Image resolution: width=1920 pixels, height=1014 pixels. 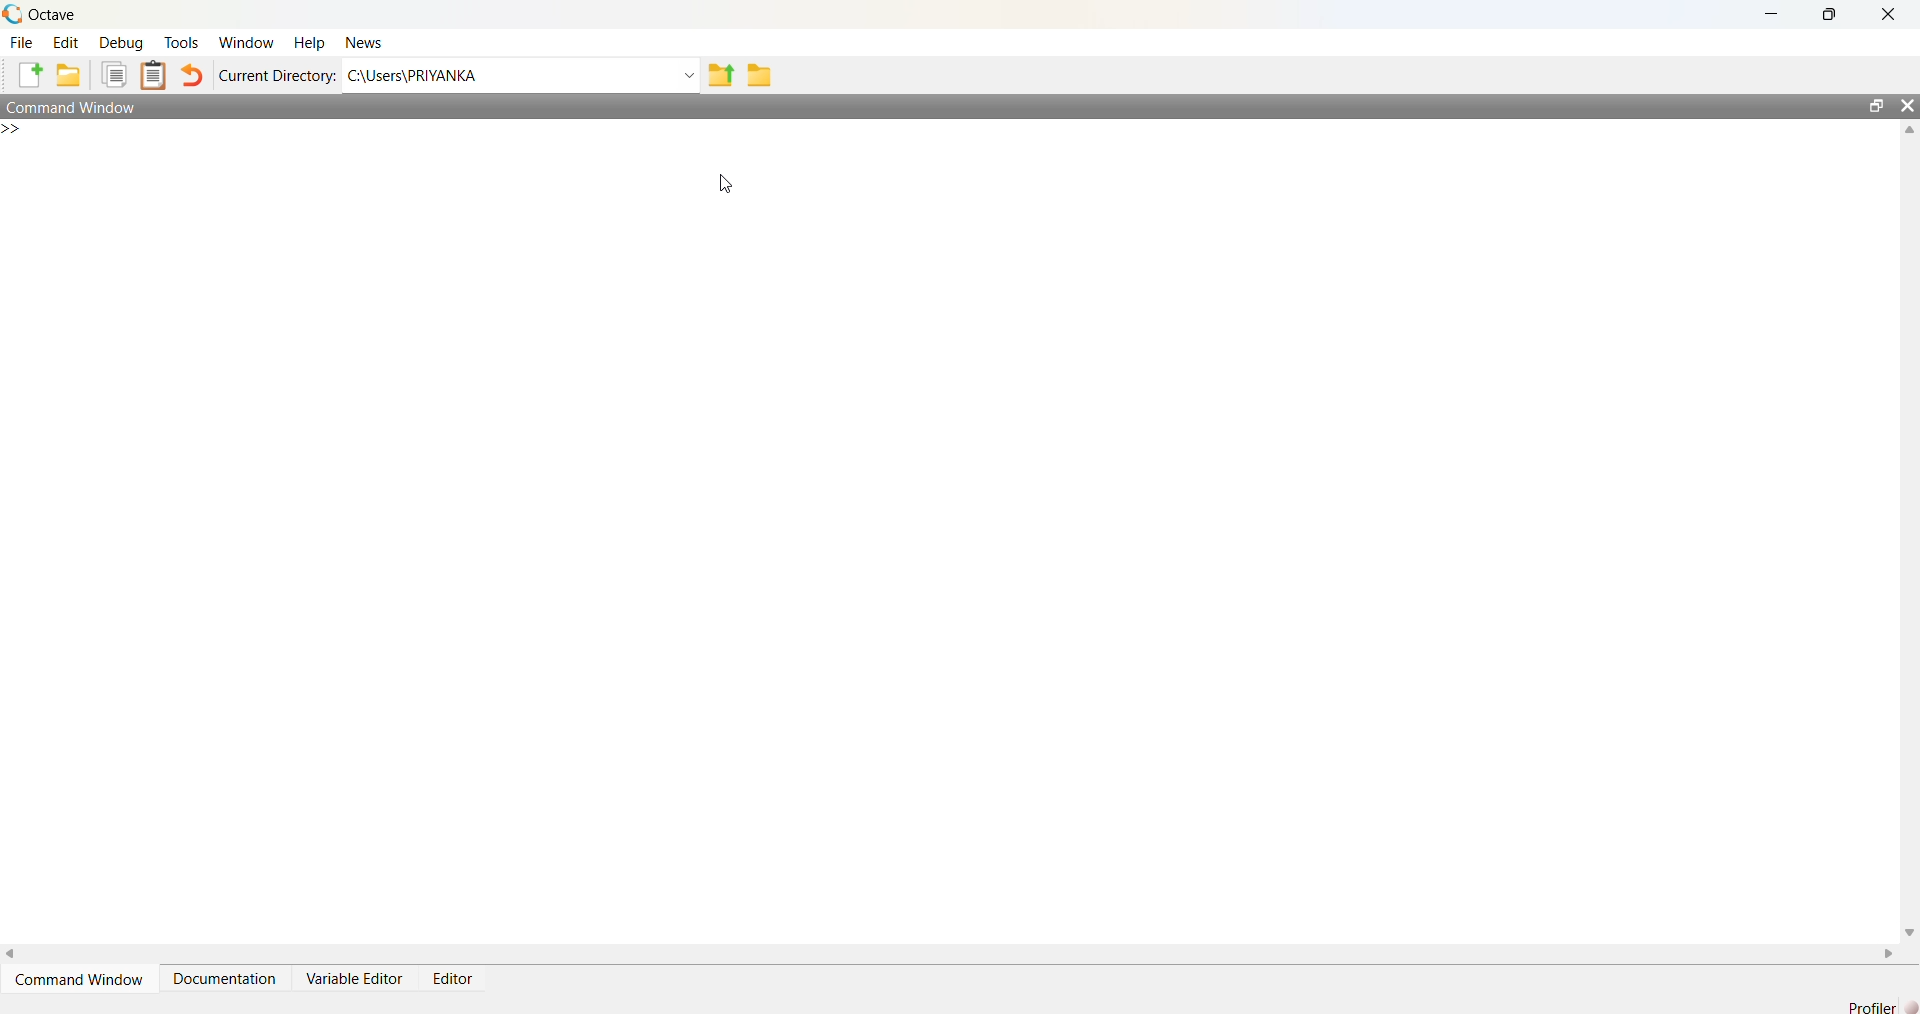 What do you see at coordinates (1882, 1006) in the screenshot?
I see `Profiler` at bounding box center [1882, 1006].